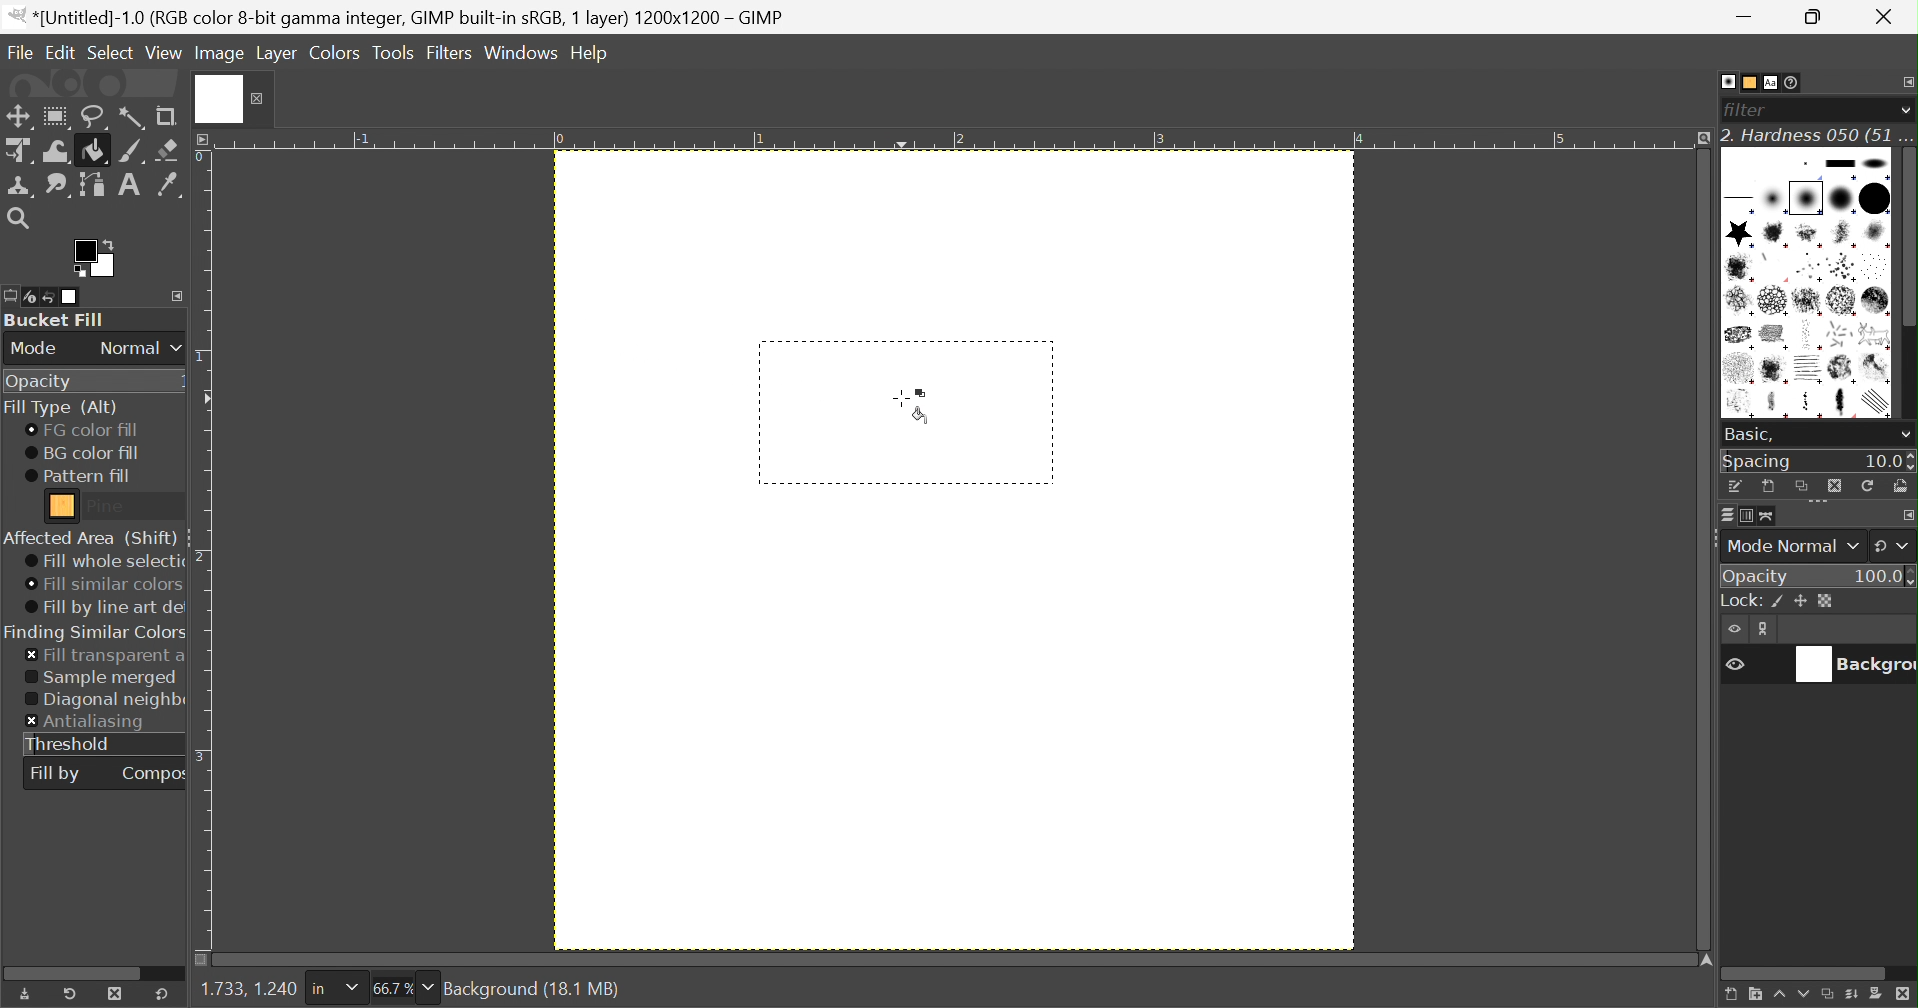 The image size is (1918, 1008). I want to click on Device Status, so click(30, 298).